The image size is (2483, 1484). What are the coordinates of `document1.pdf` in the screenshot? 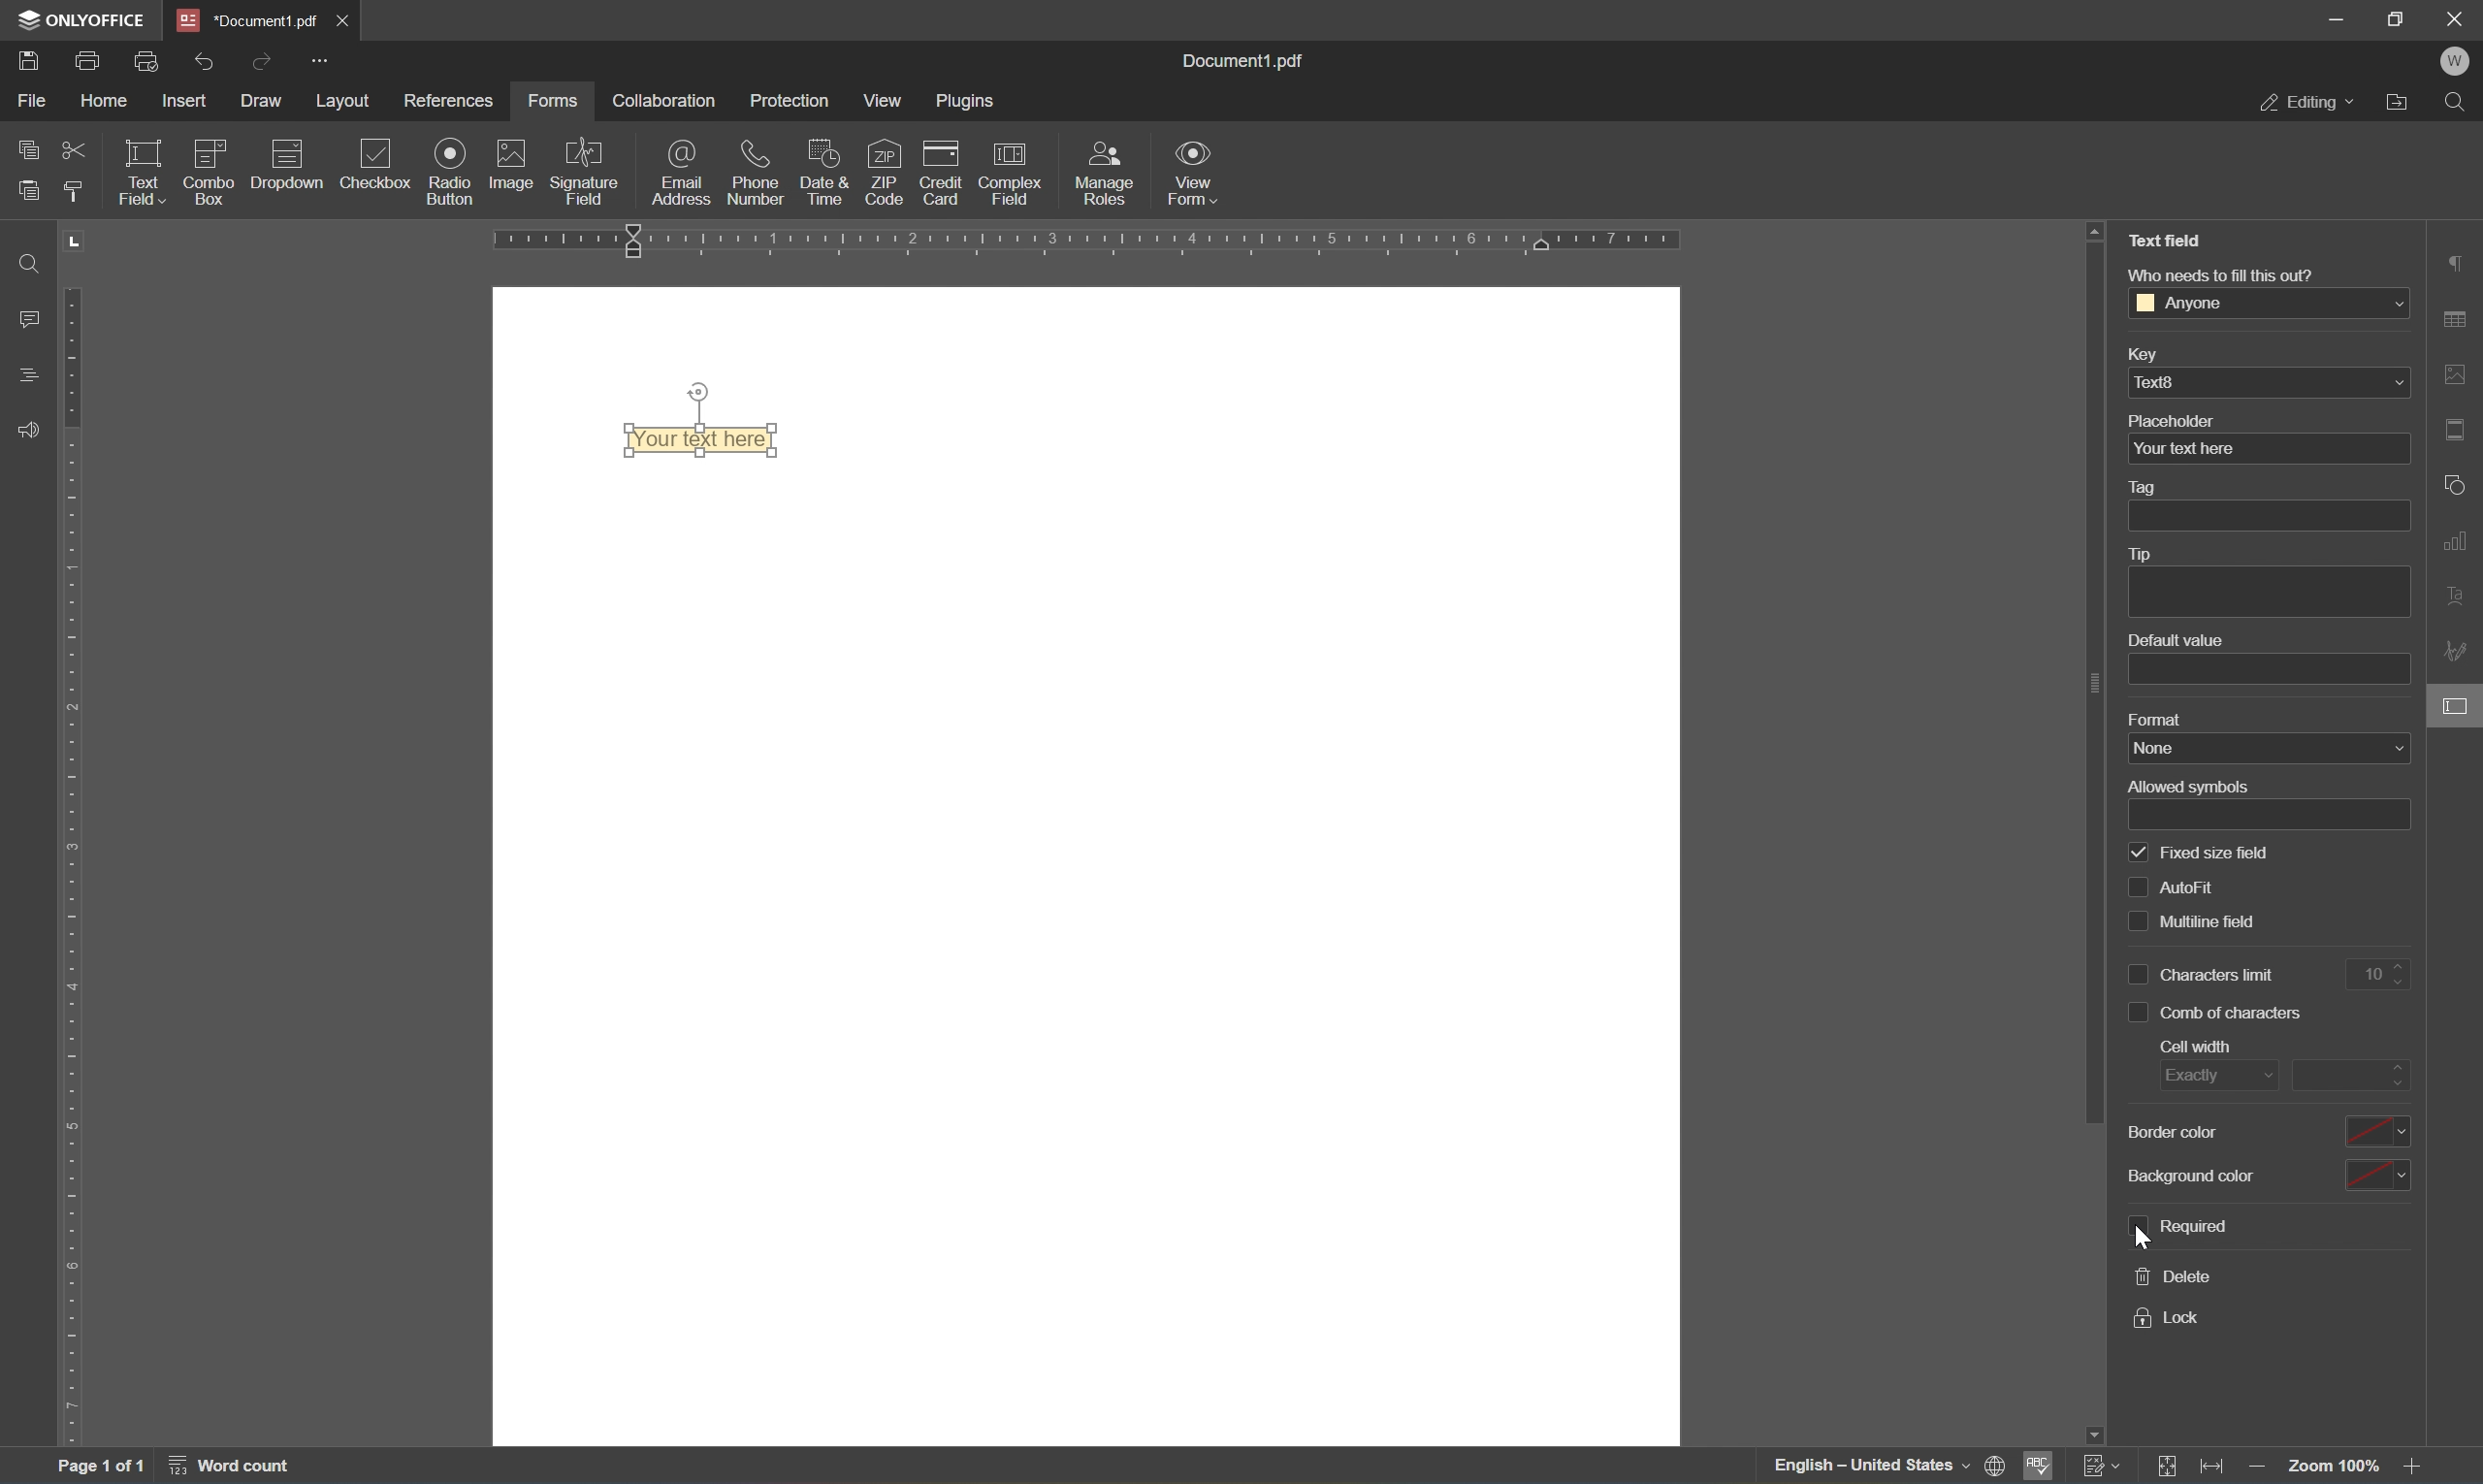 It's located at (1240, 62).